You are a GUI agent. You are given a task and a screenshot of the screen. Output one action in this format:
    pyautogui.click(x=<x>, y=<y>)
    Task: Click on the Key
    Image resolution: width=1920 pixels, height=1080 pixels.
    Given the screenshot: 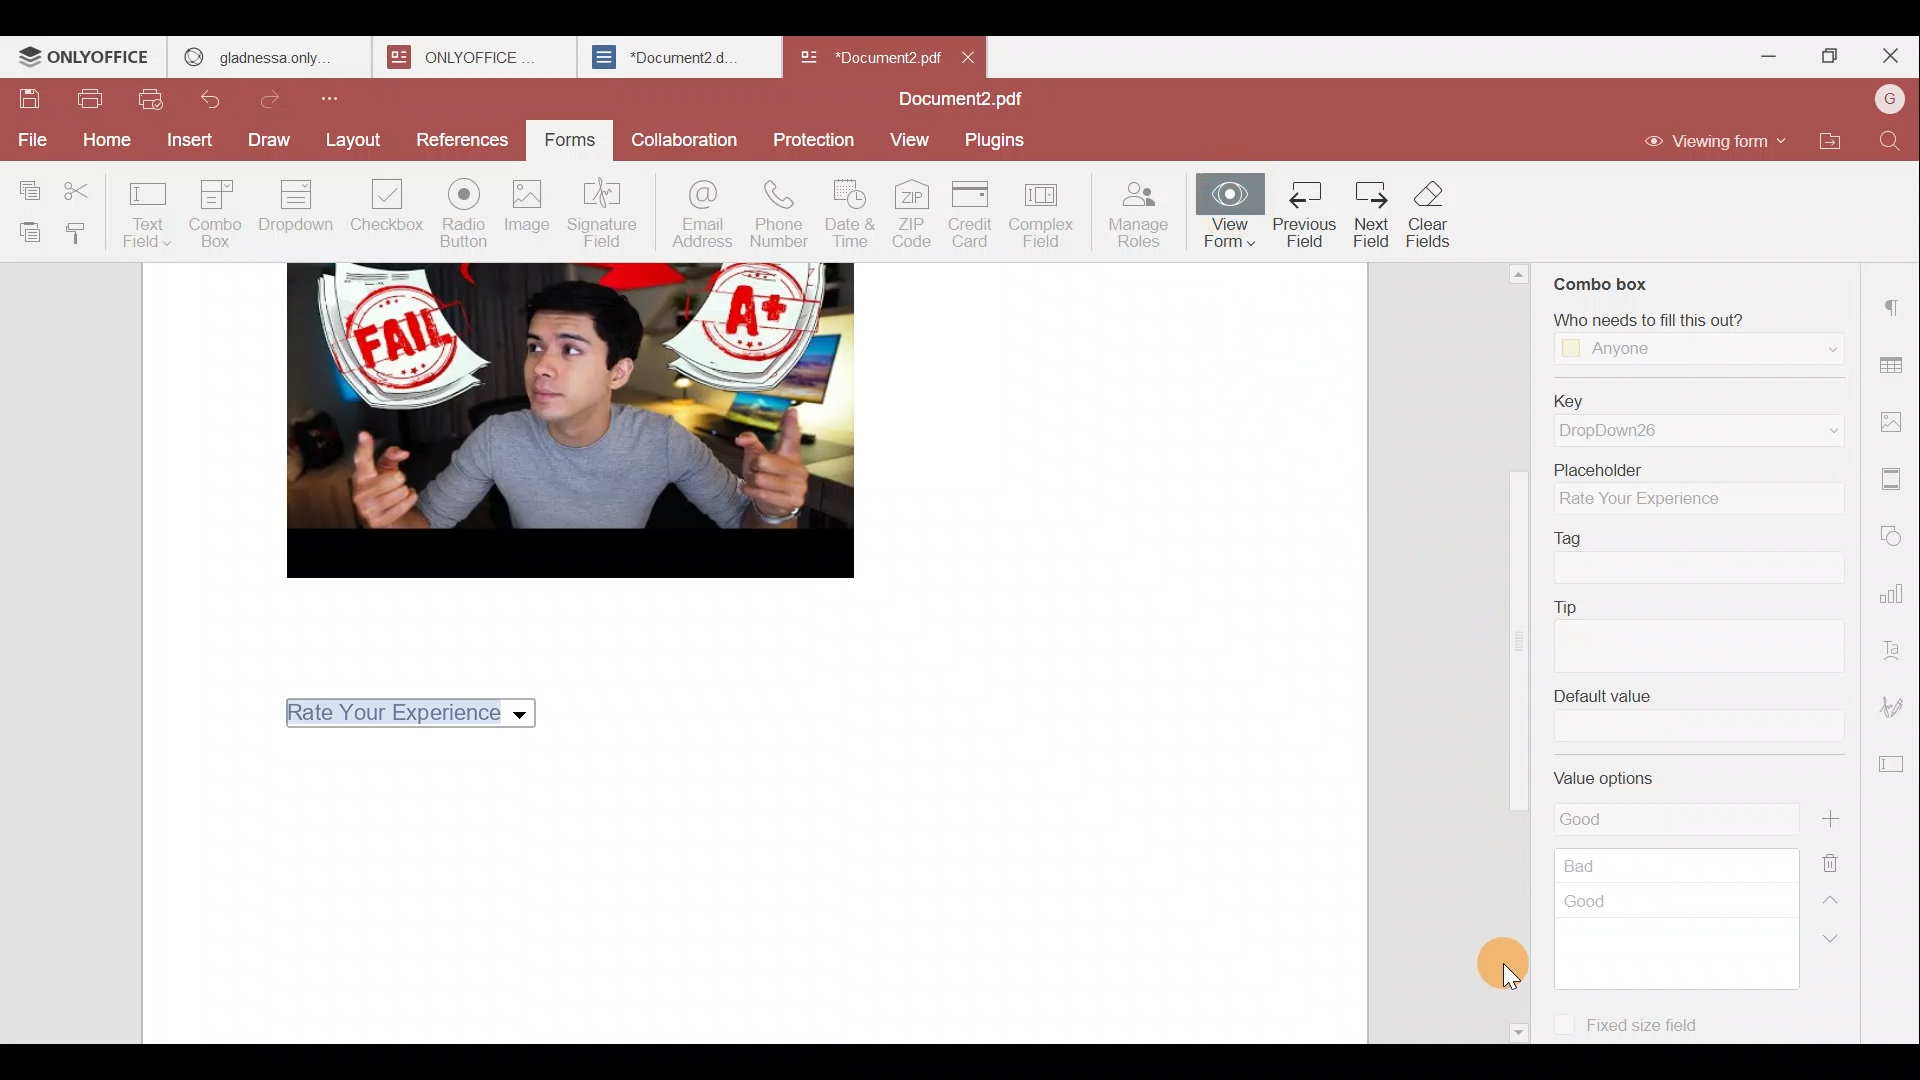 What is the action you would take?
    pyautogui.click(x=1698, y=417)
    